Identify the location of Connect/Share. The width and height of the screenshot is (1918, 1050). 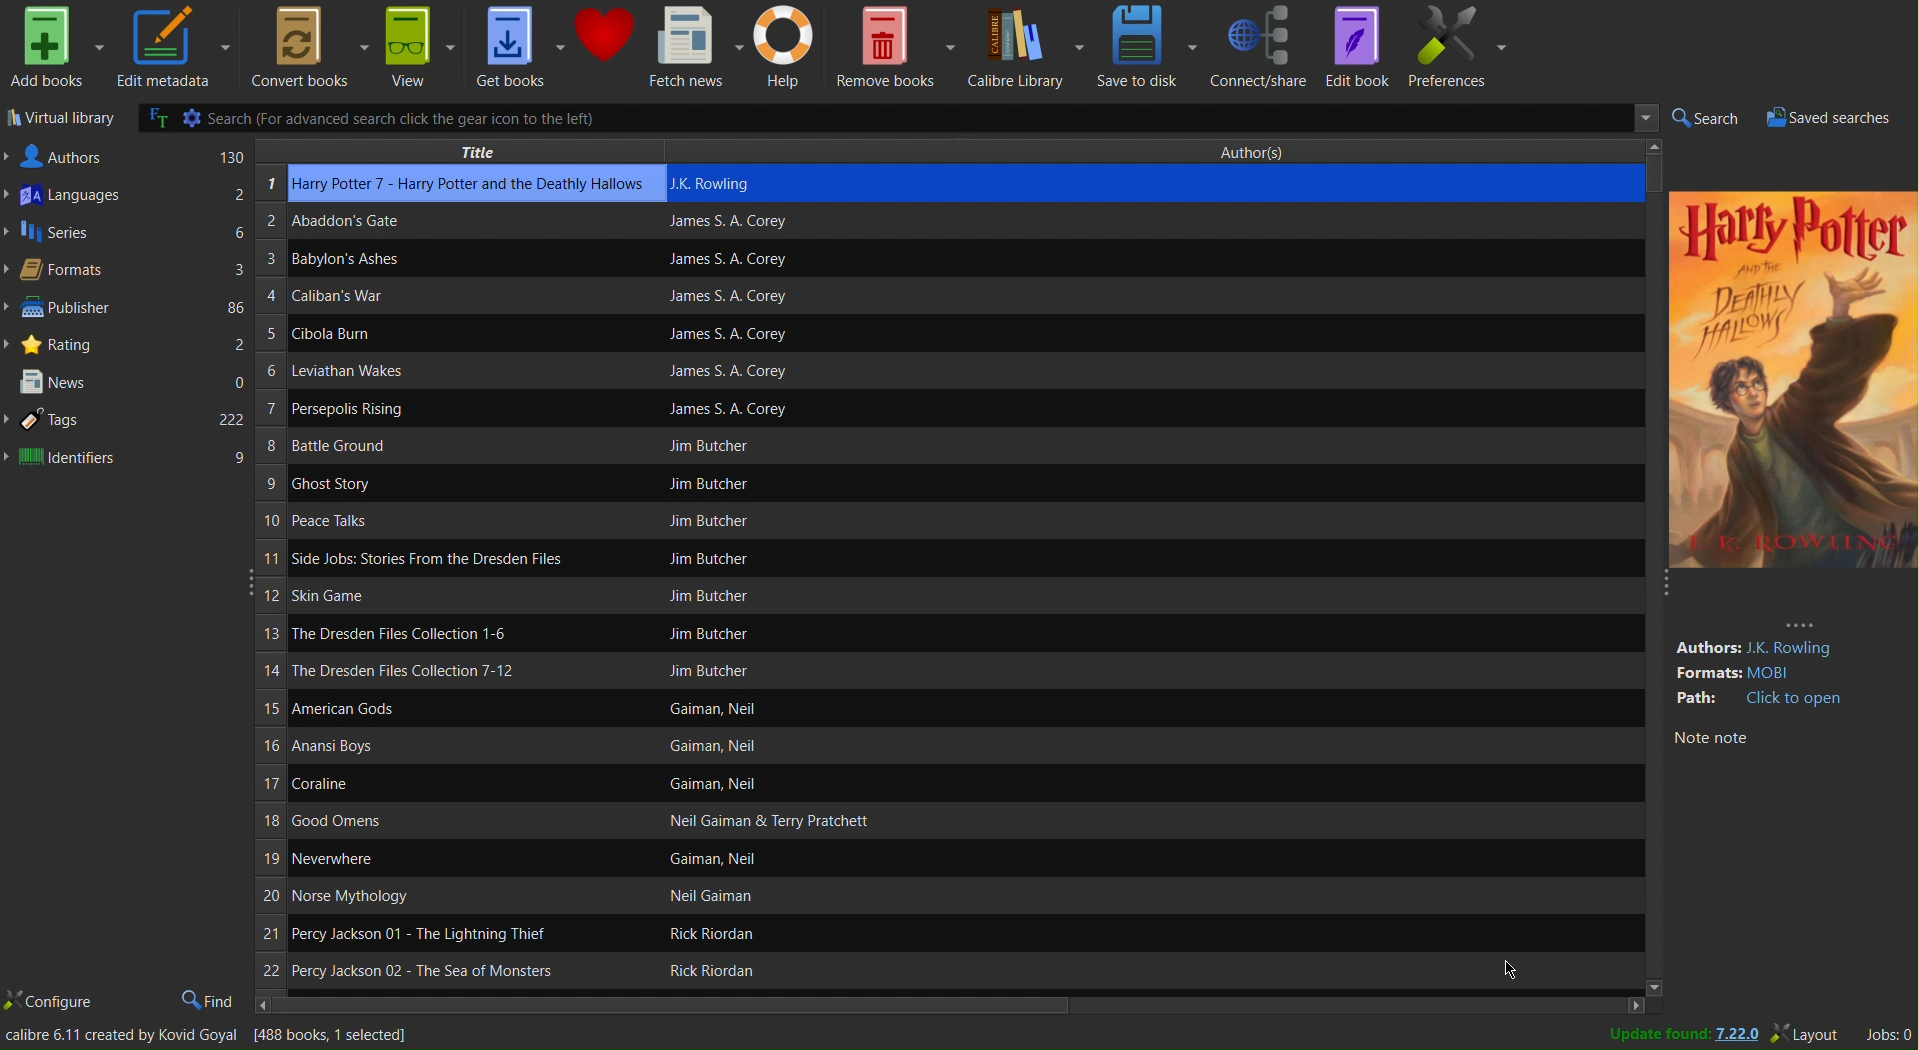
(1262, 47).